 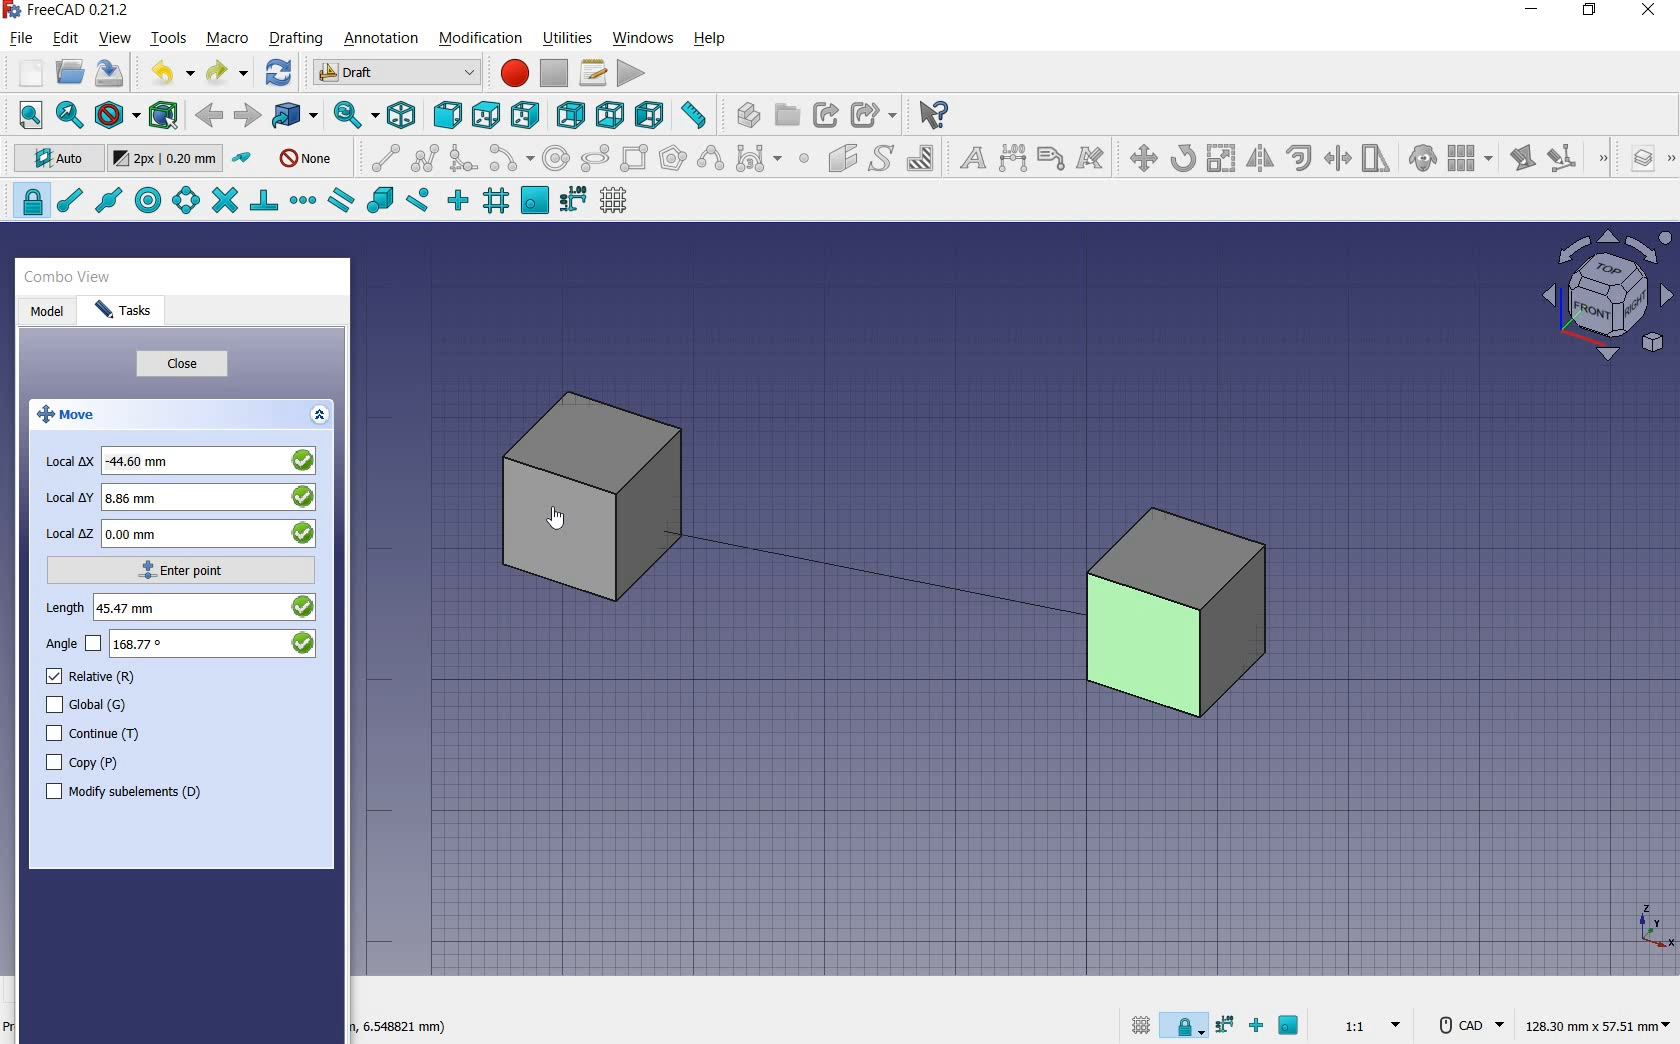 What do you see at coordinates (637, 158) in the screenshot?
I see `rectangle` at bounding box center [637, 158].